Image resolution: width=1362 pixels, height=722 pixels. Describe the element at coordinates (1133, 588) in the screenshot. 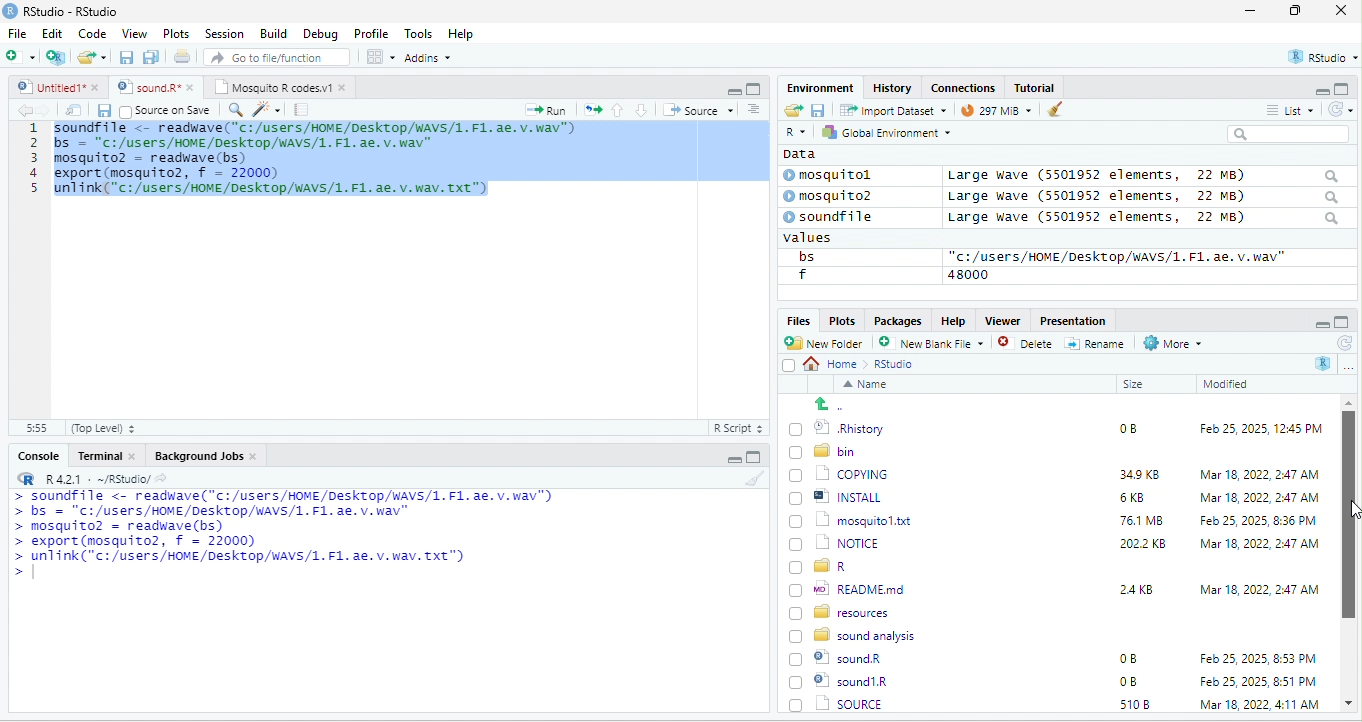

I see `24KB` at that location.